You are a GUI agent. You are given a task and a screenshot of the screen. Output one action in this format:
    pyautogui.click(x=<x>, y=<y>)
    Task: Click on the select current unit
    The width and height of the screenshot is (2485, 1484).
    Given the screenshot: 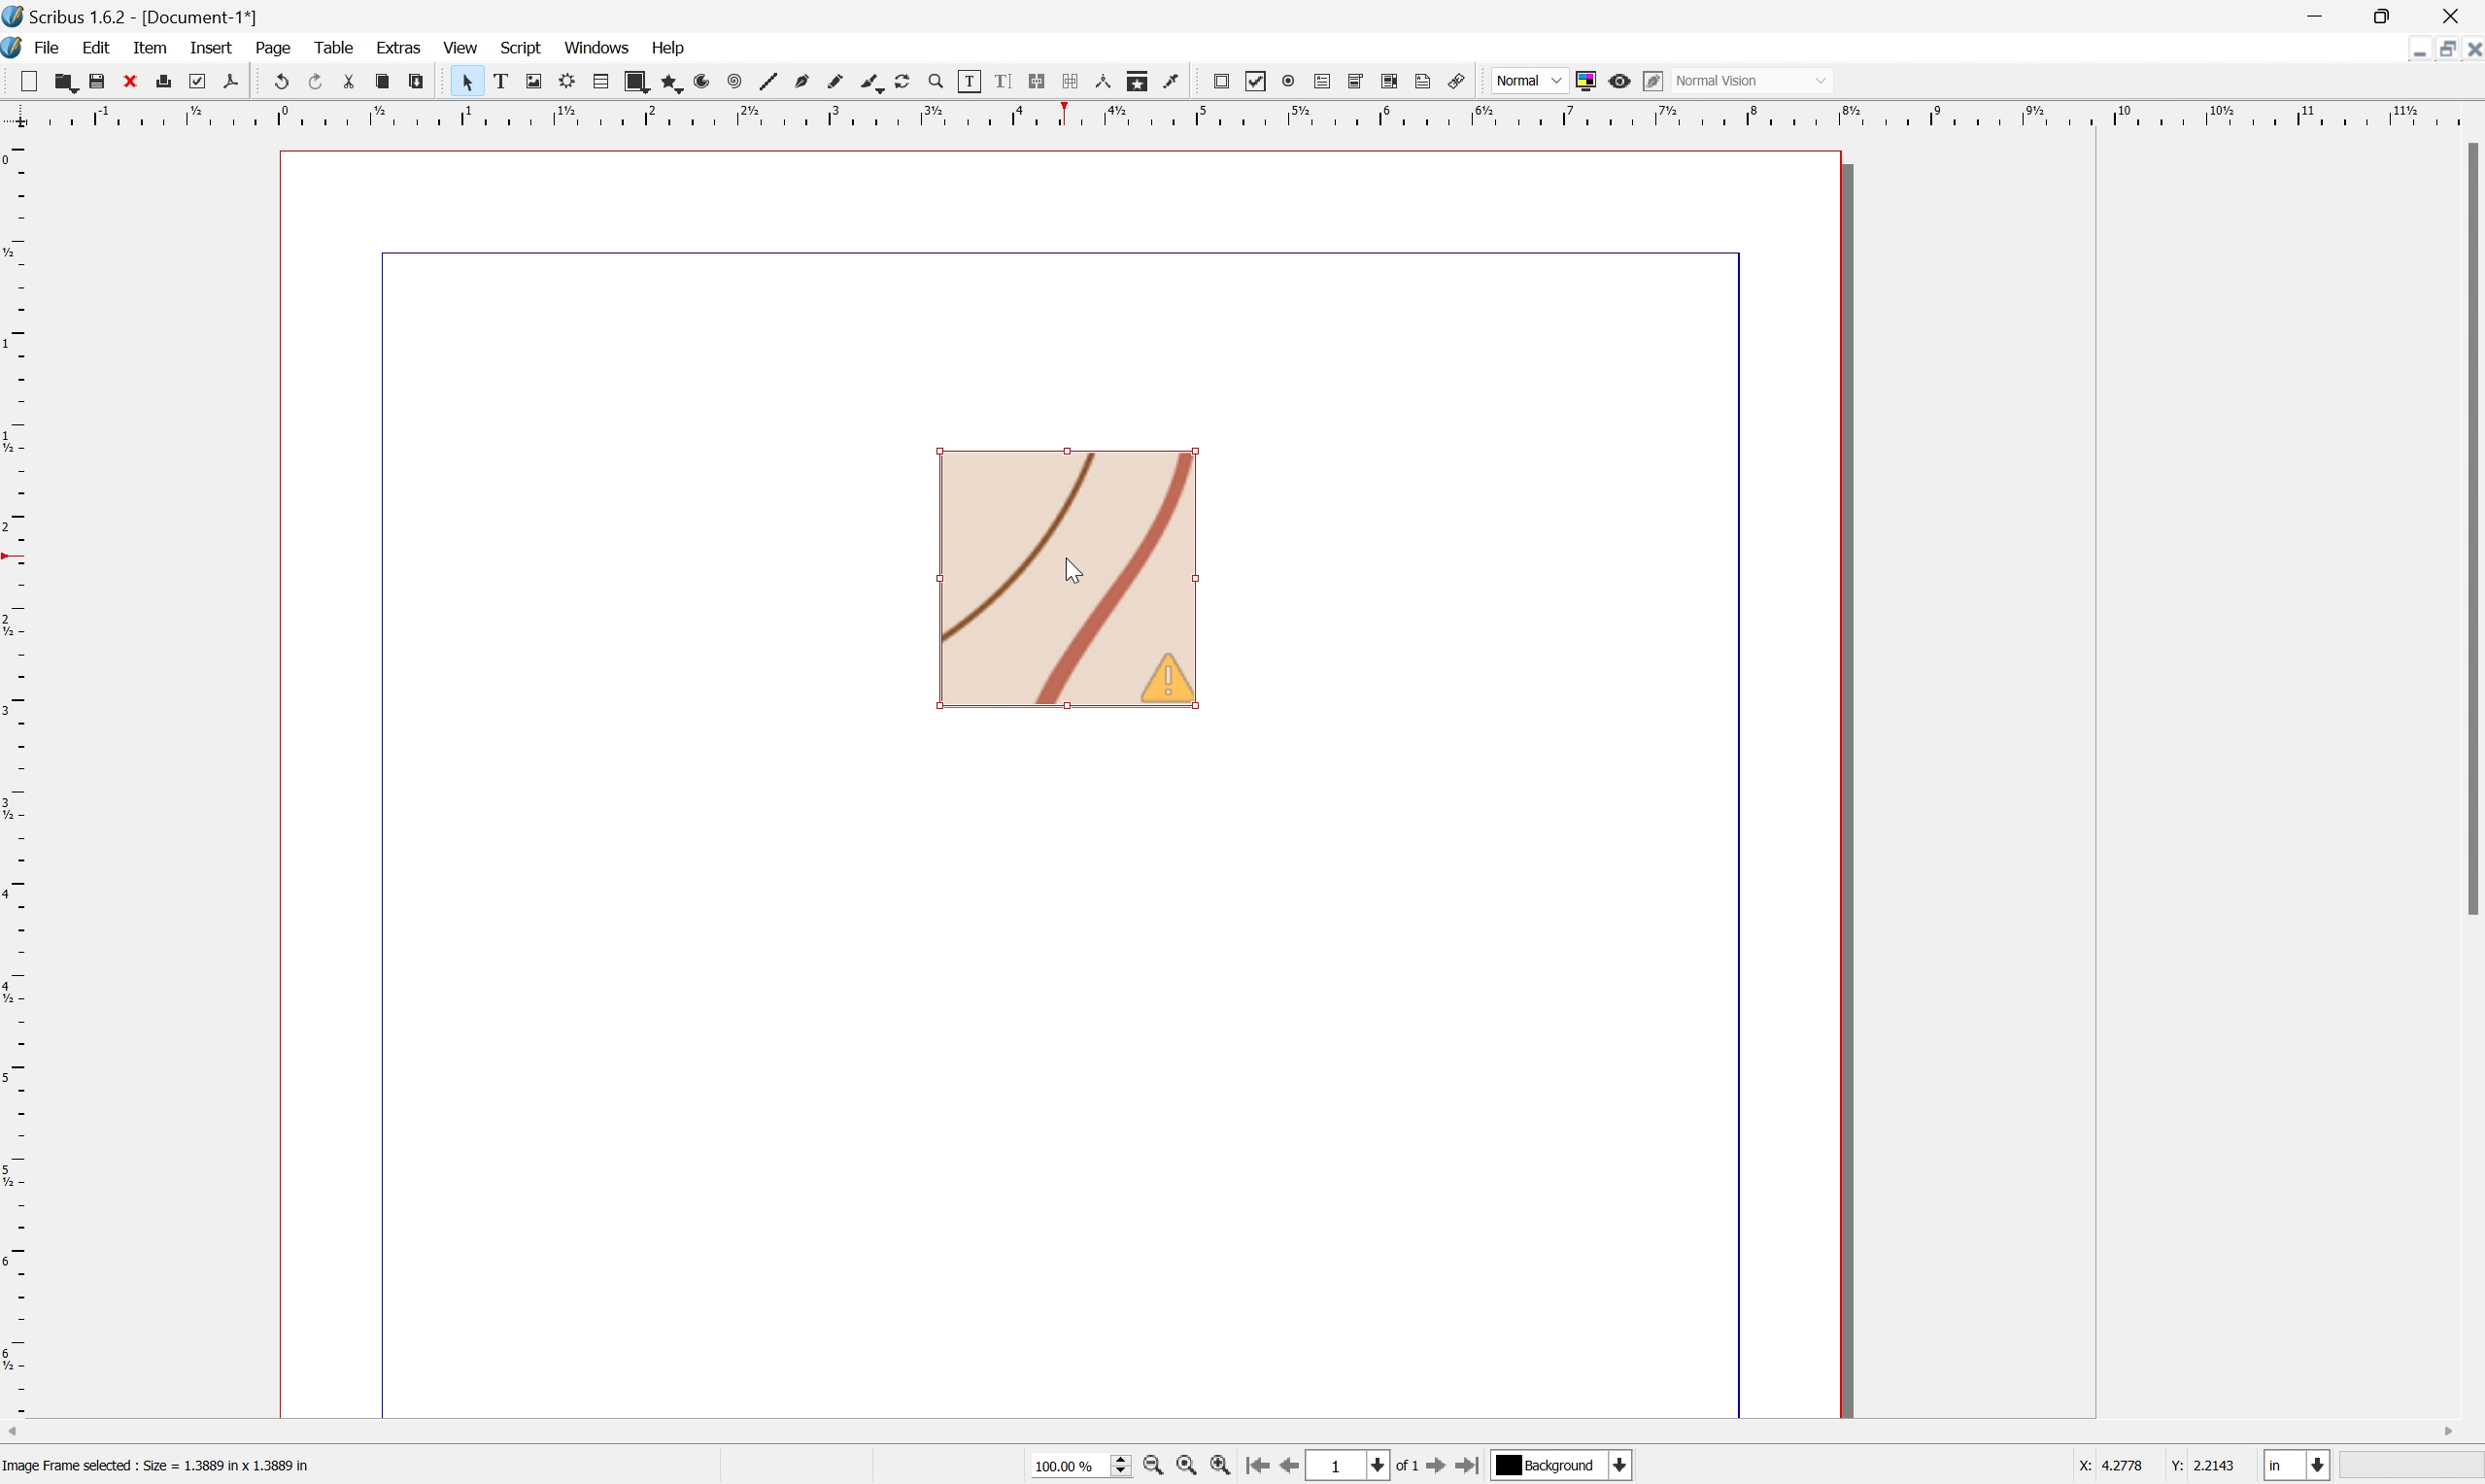 What is the action you would take?
    pyautogui.click(x=2300, y=1465)
    